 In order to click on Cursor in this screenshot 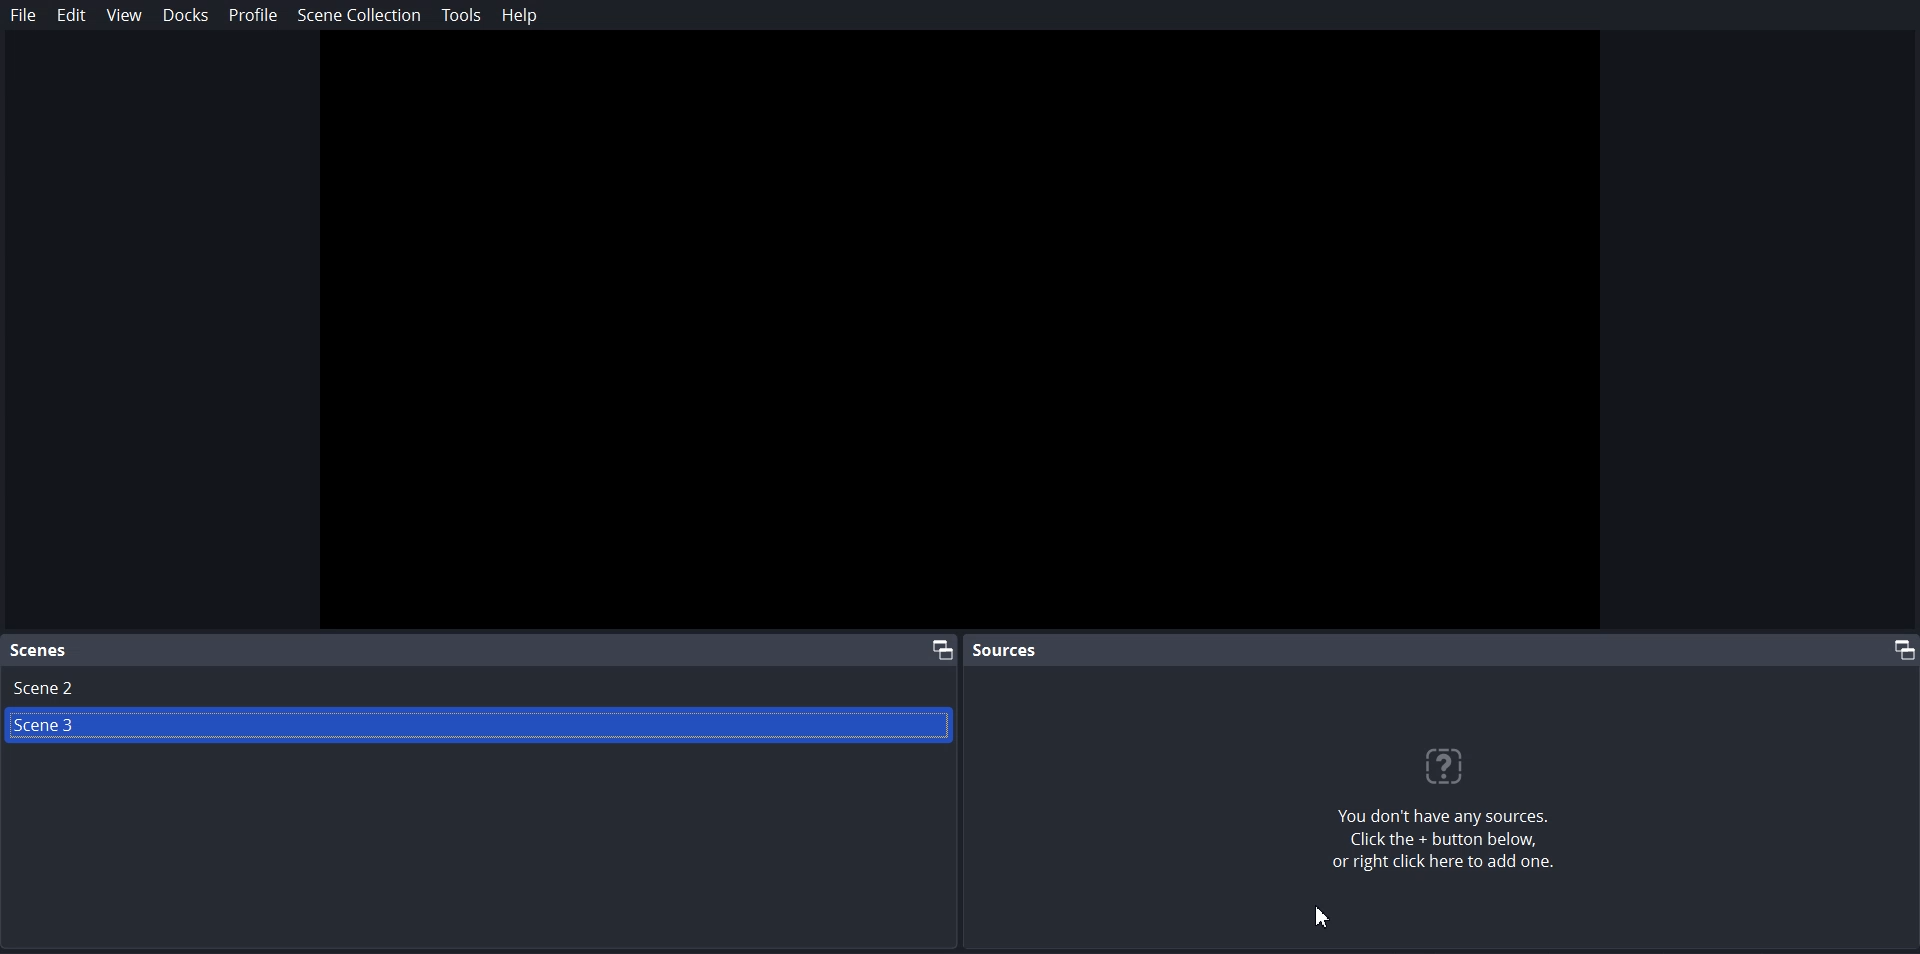, I will do `click(1322, 916)`.